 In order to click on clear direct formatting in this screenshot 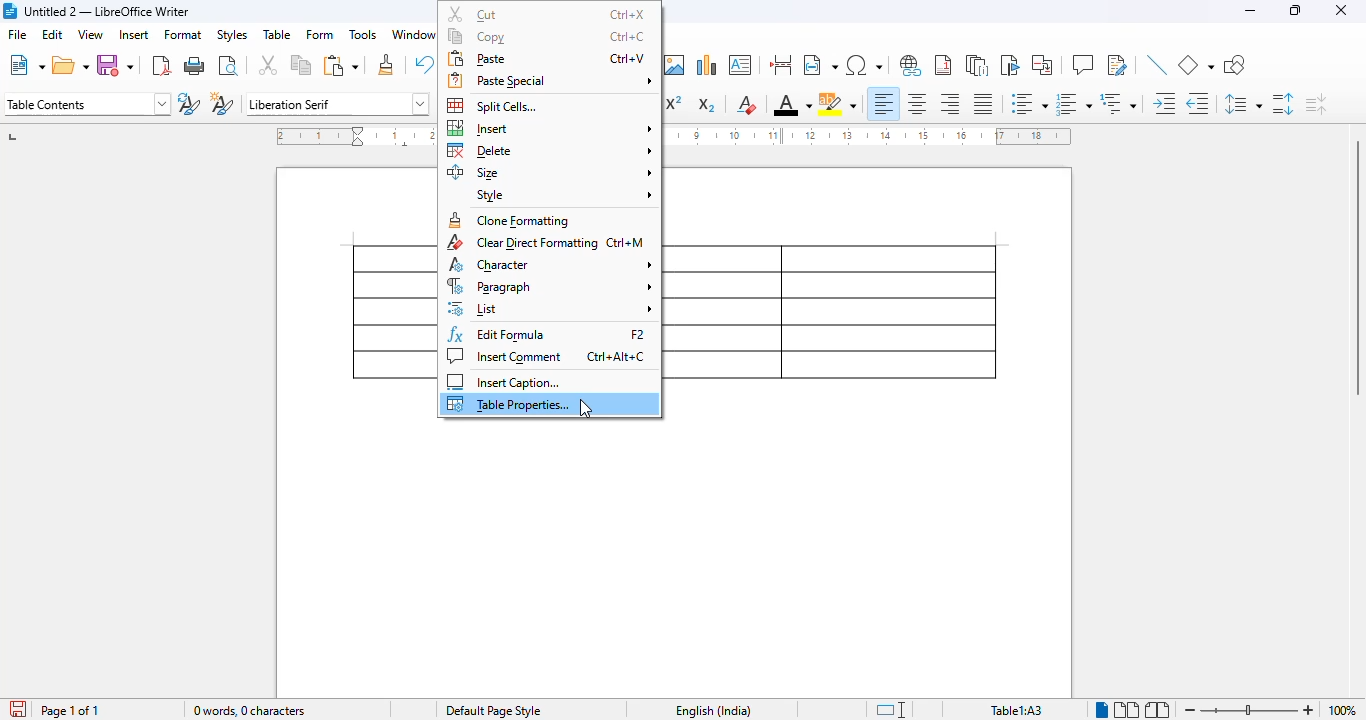, I will do `click(522, 243)`.